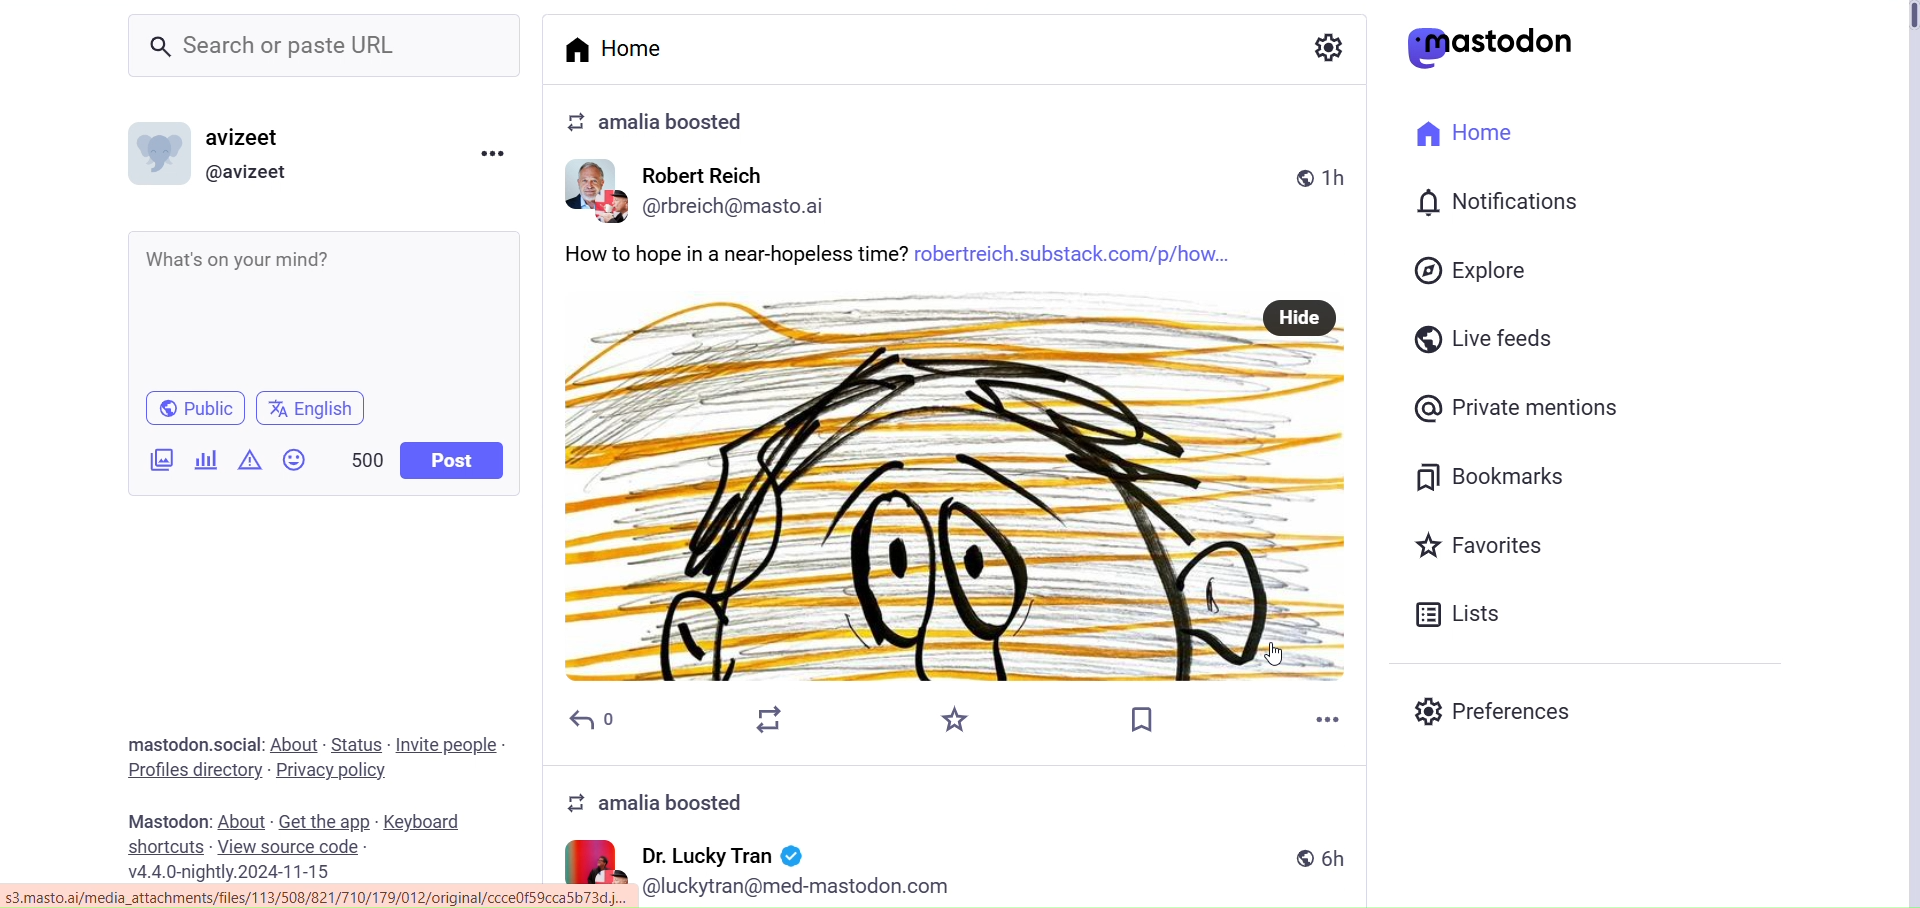 The height and width of the screenshot is (908, 1920). Describe the element at coordinates (1498, 478) in the screenshot. I see `Bookmarks` at that location.